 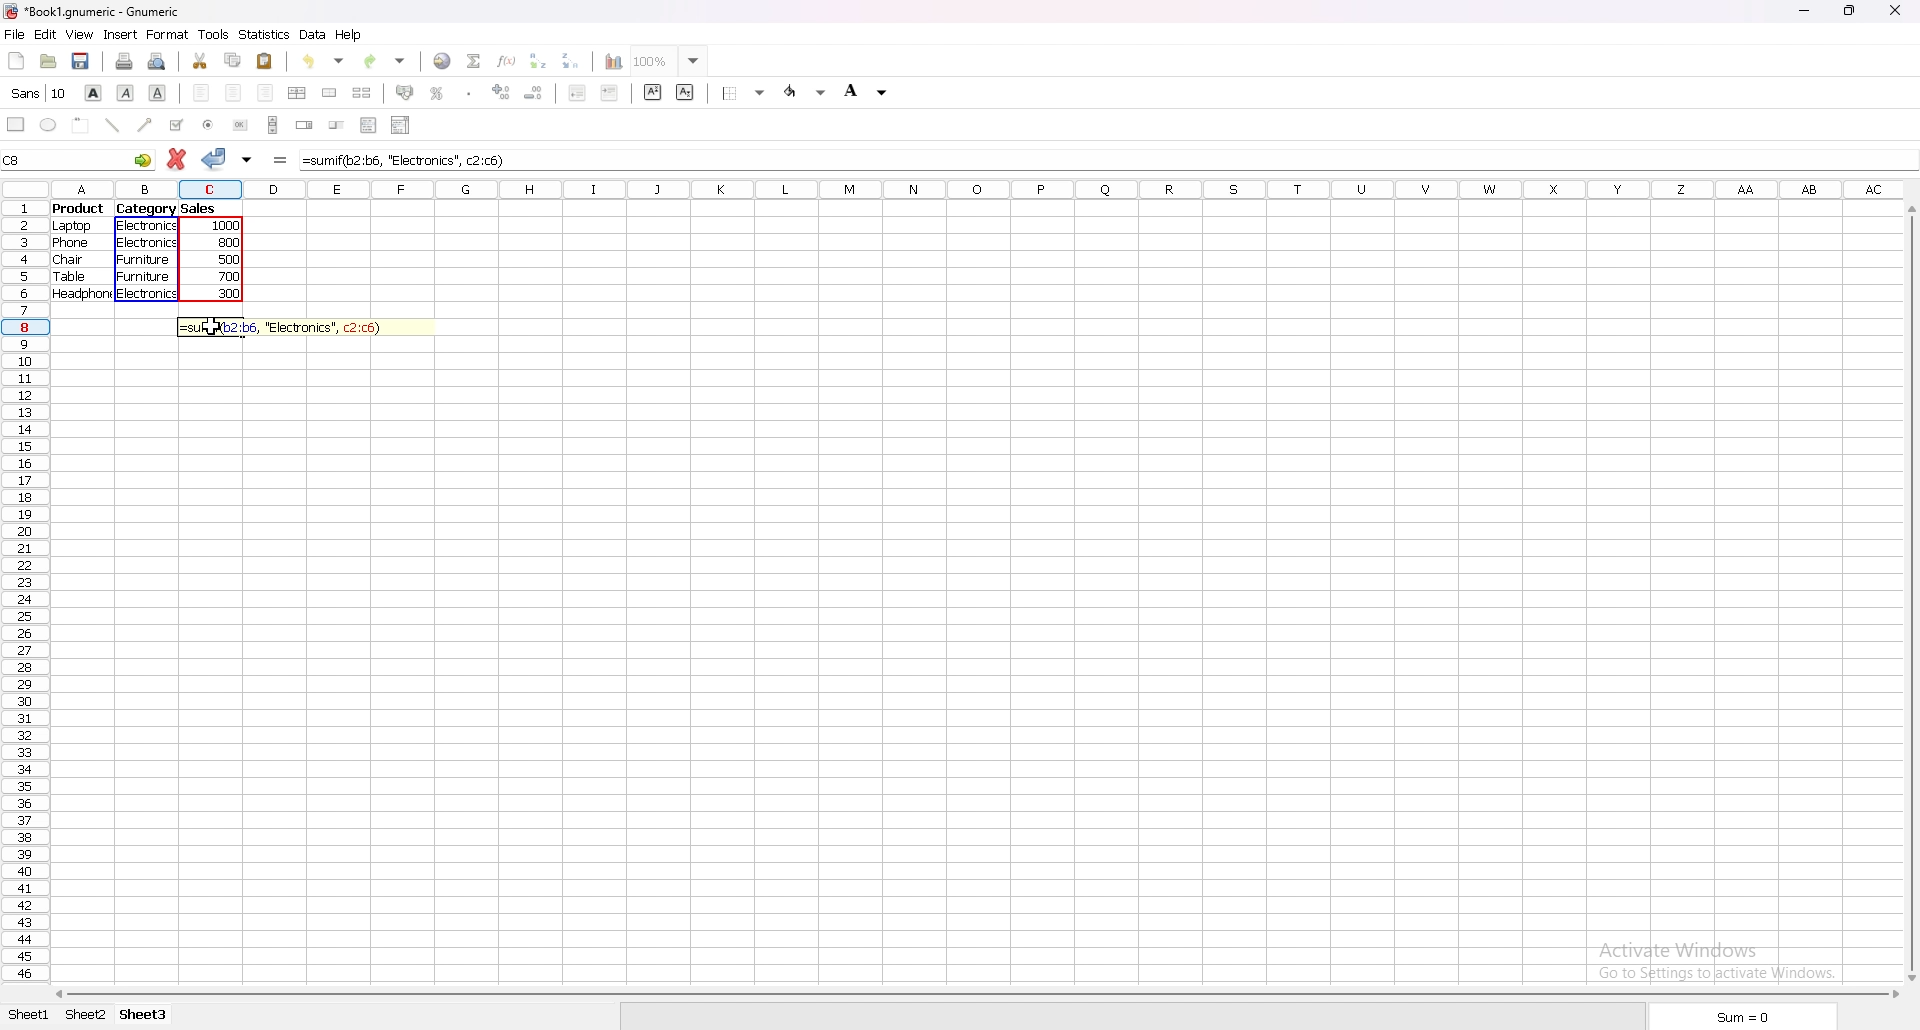 I want to click on furniture, so click(x=144, y=279).